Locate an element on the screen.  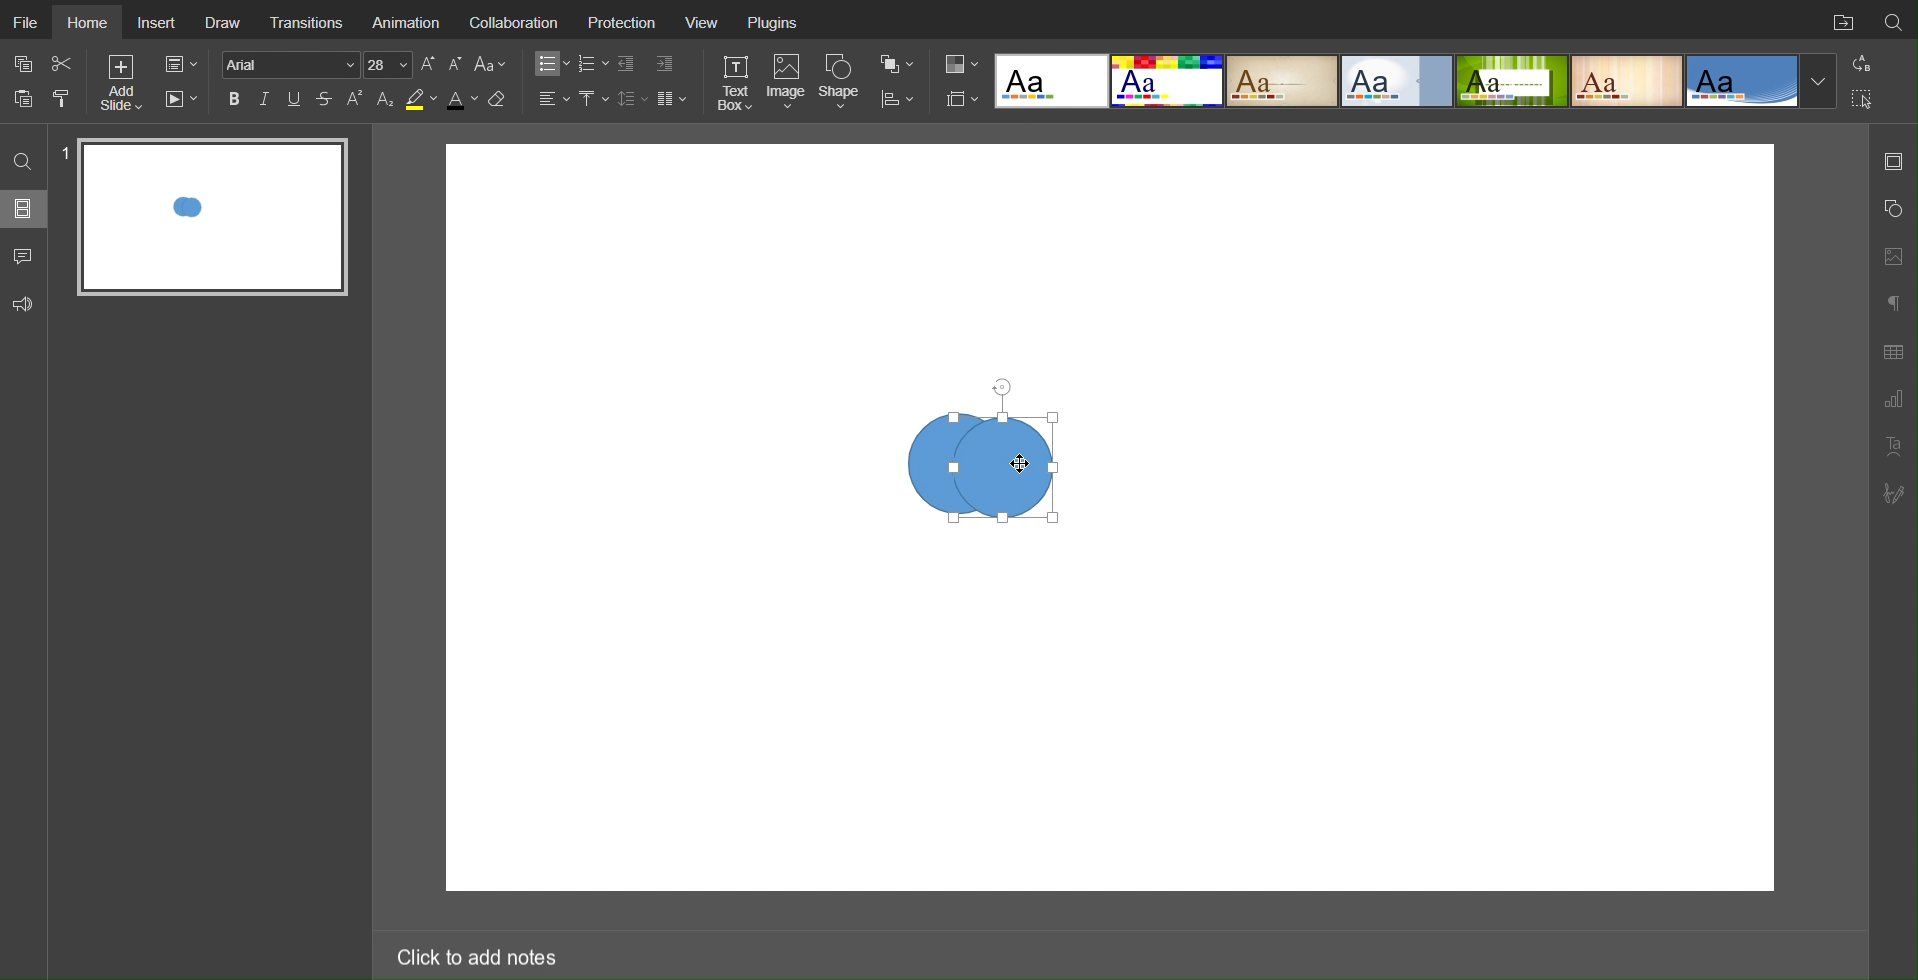
Shape  is located at coordinates (843, 81).